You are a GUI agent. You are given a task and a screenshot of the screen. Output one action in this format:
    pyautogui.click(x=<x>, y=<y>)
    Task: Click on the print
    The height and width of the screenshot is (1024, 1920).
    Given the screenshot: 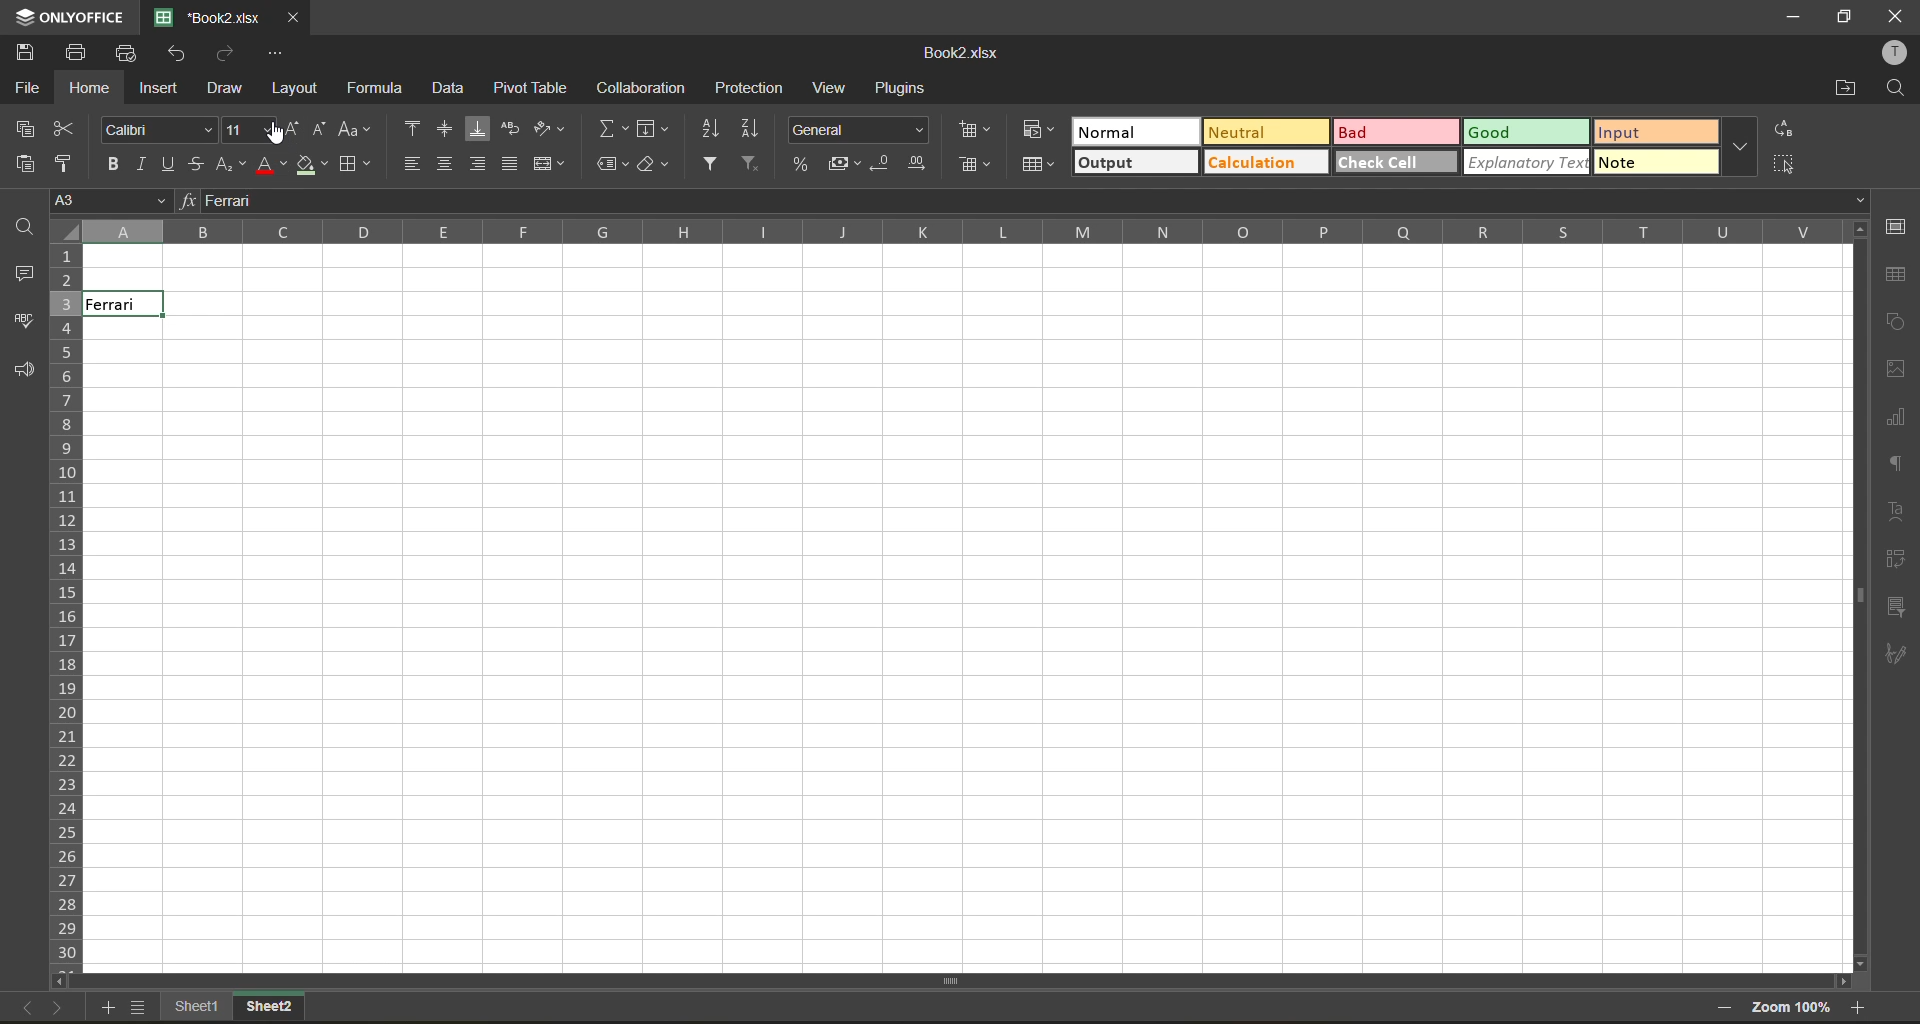 What is the action you would take?
    pyautogui.click(x=81, y=54)
    